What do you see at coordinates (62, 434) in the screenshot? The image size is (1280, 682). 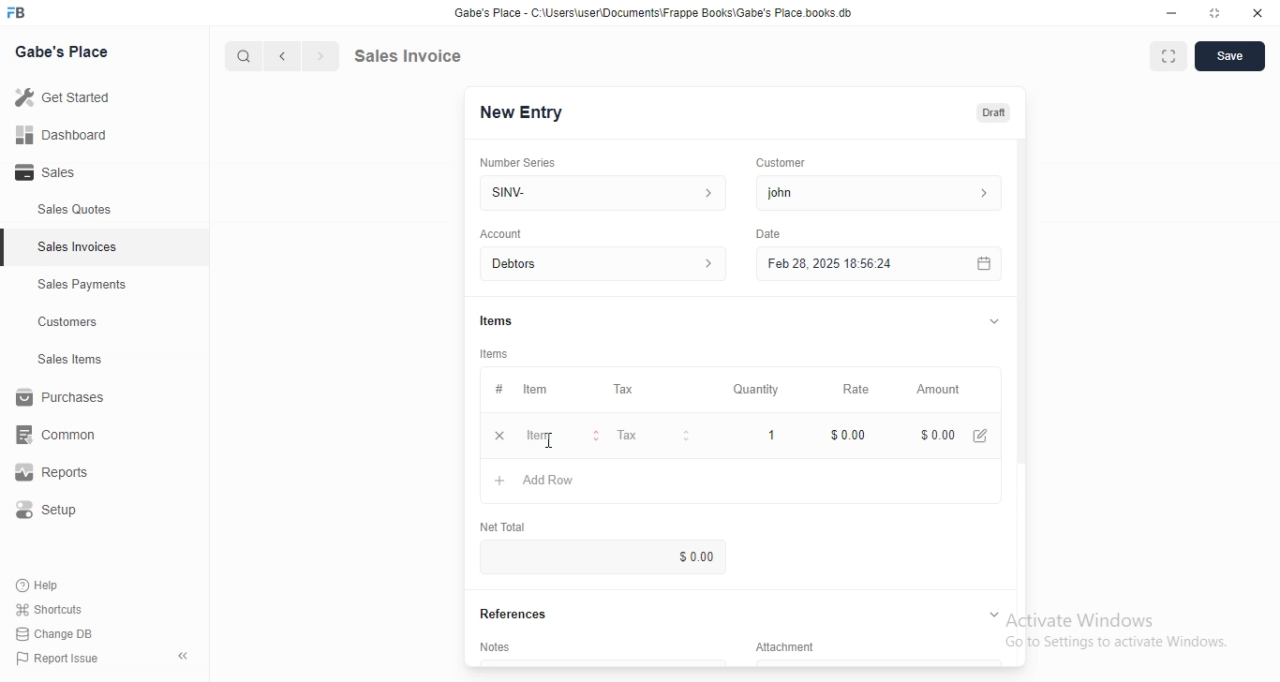 I see `common` at bounding box center [62, 434].